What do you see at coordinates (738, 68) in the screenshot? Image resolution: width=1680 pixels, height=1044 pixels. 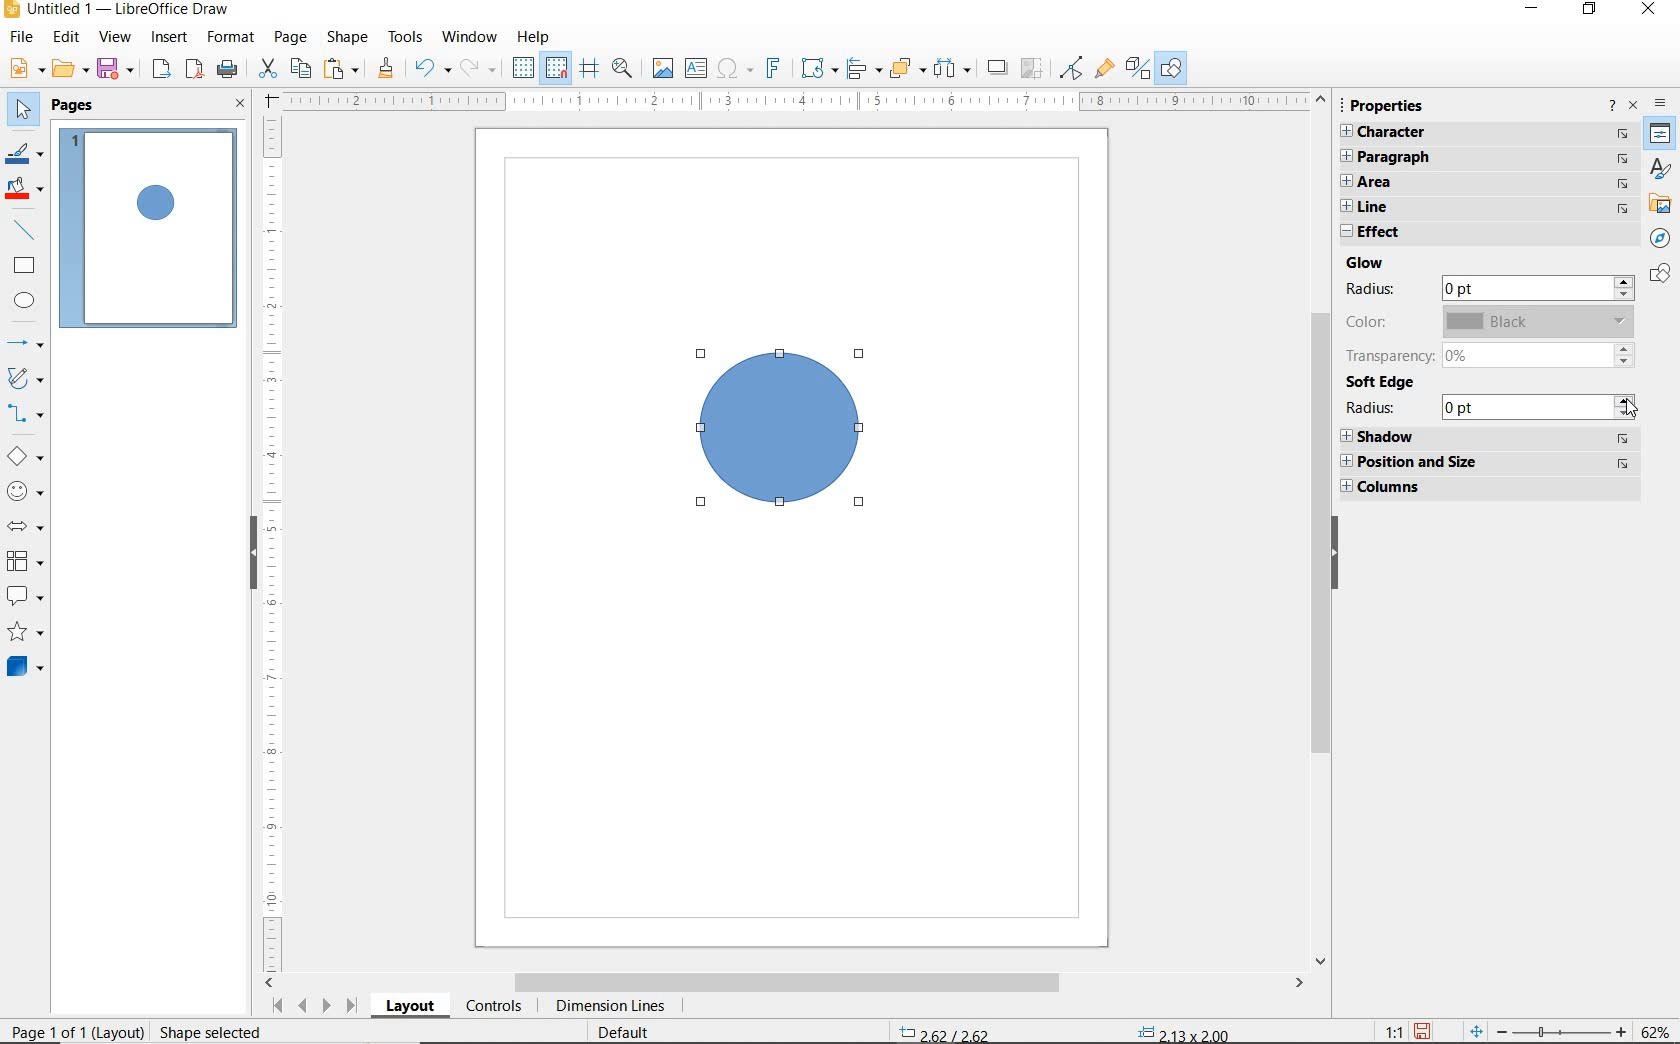 I see `INSERT SPECIAL CHARACTERS` at bounding box center [738, 68].